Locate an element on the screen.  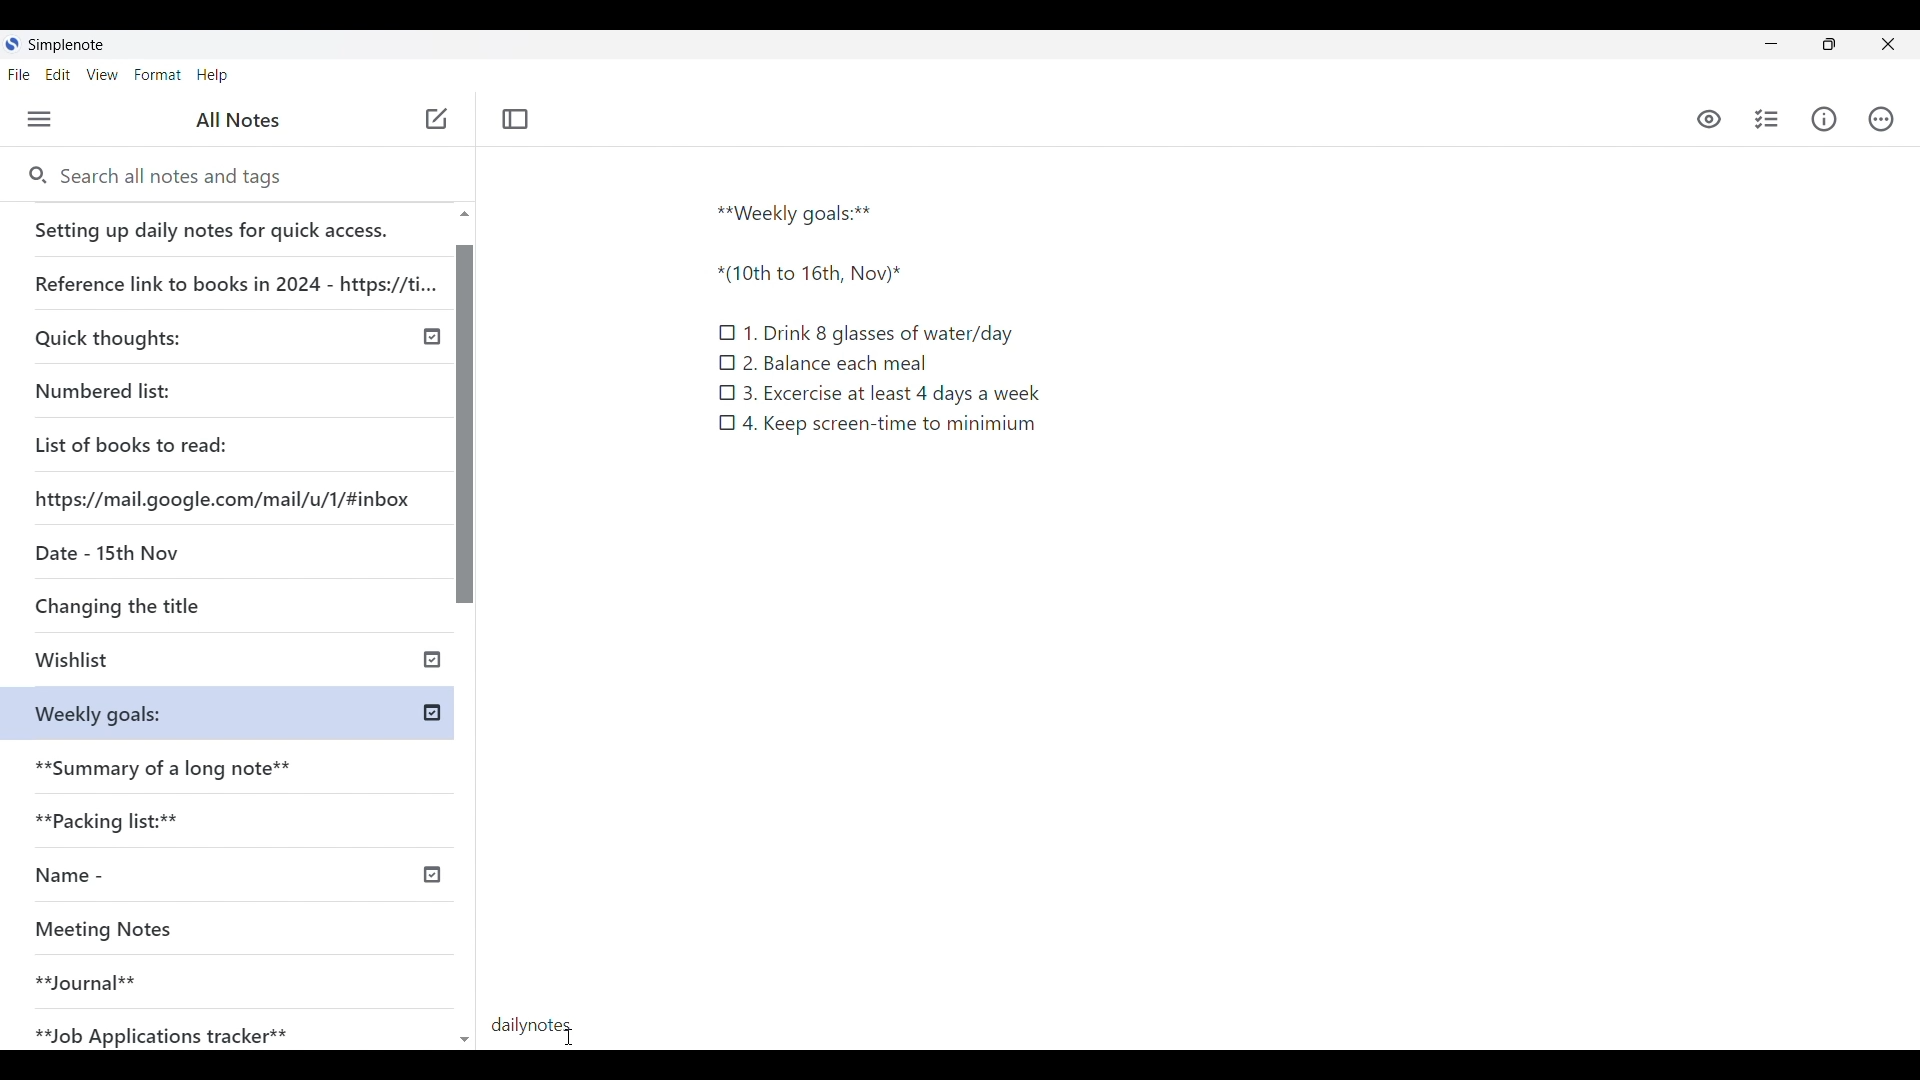
Cursor position unchanged is located at coordinates (436, 120).